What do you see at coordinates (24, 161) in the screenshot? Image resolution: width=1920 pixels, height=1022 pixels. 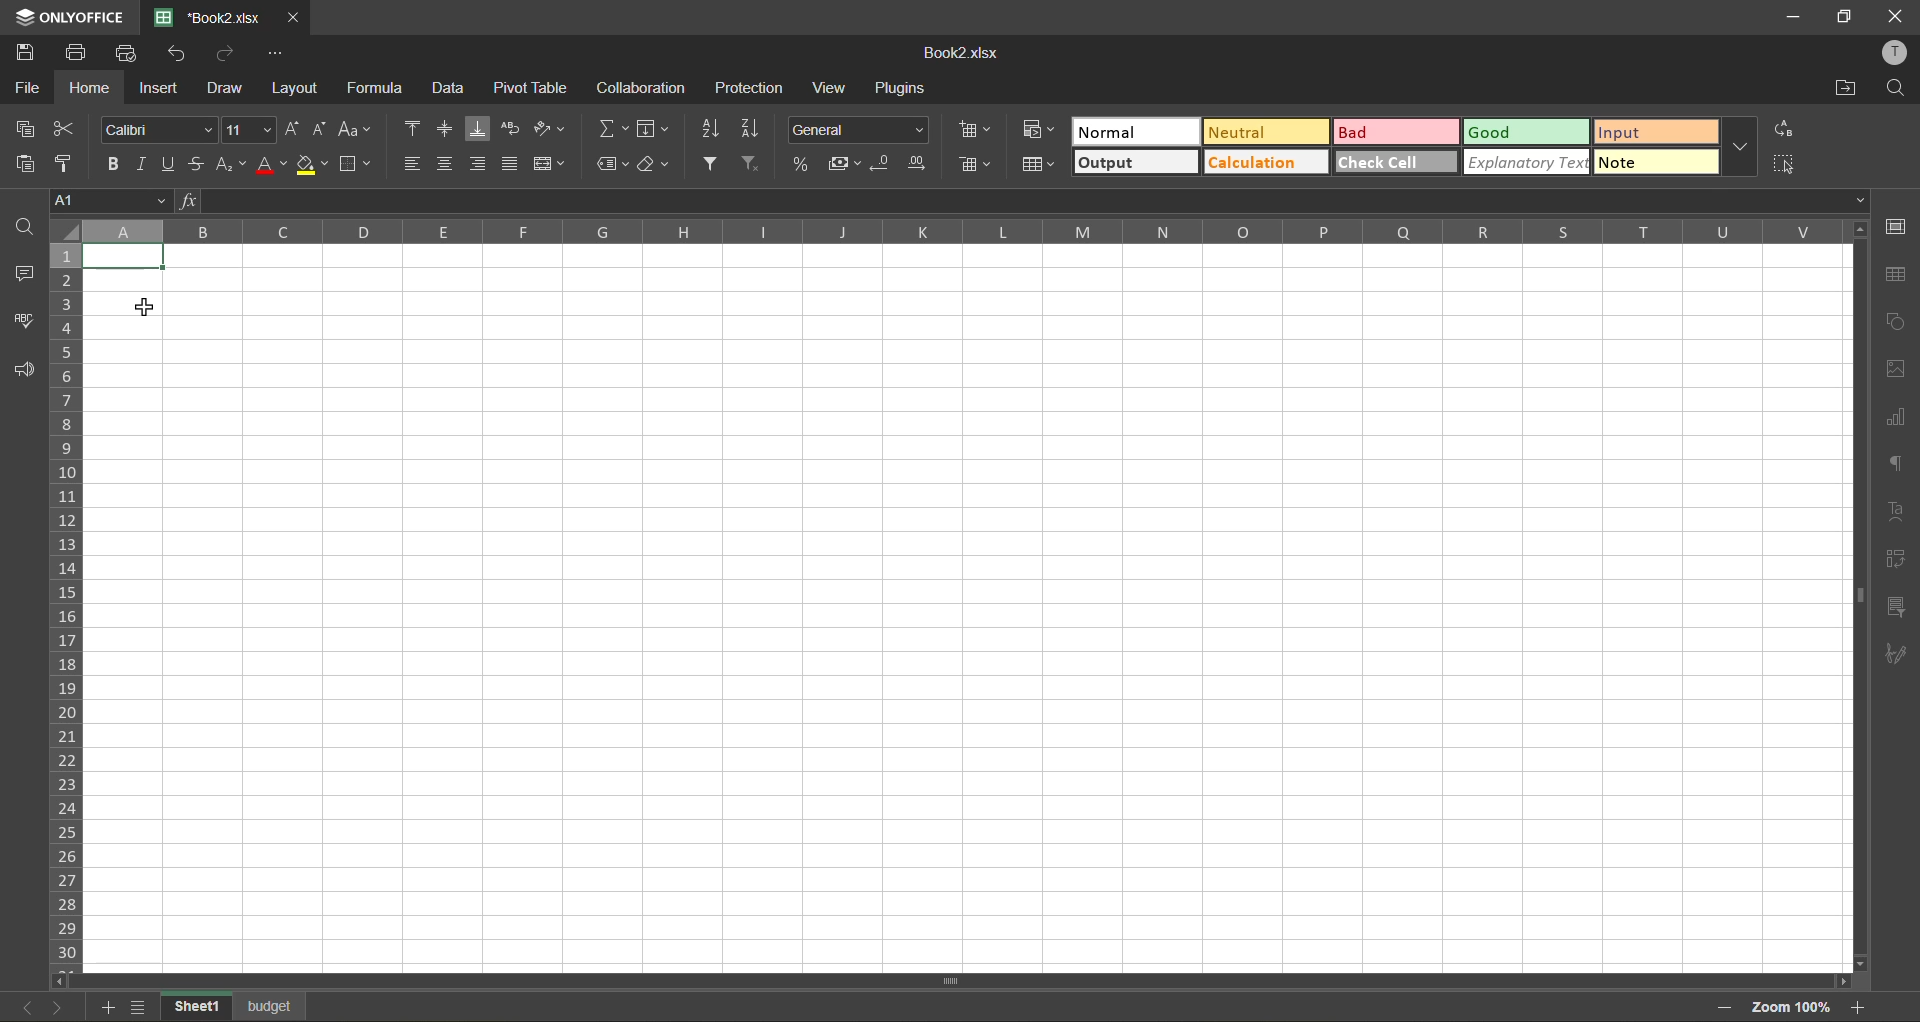 I see `paste` at bounding box center [24, 161].